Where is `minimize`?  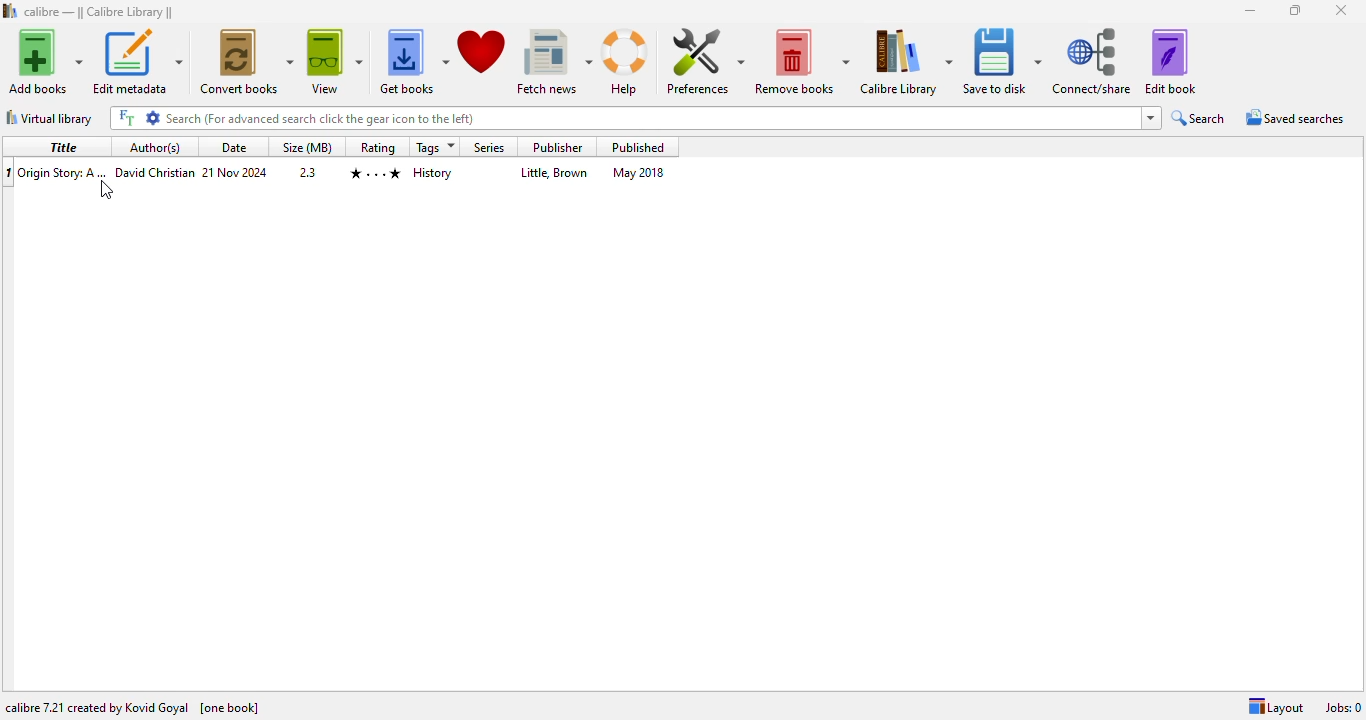 minimize is located at coordinates (1250, 10).